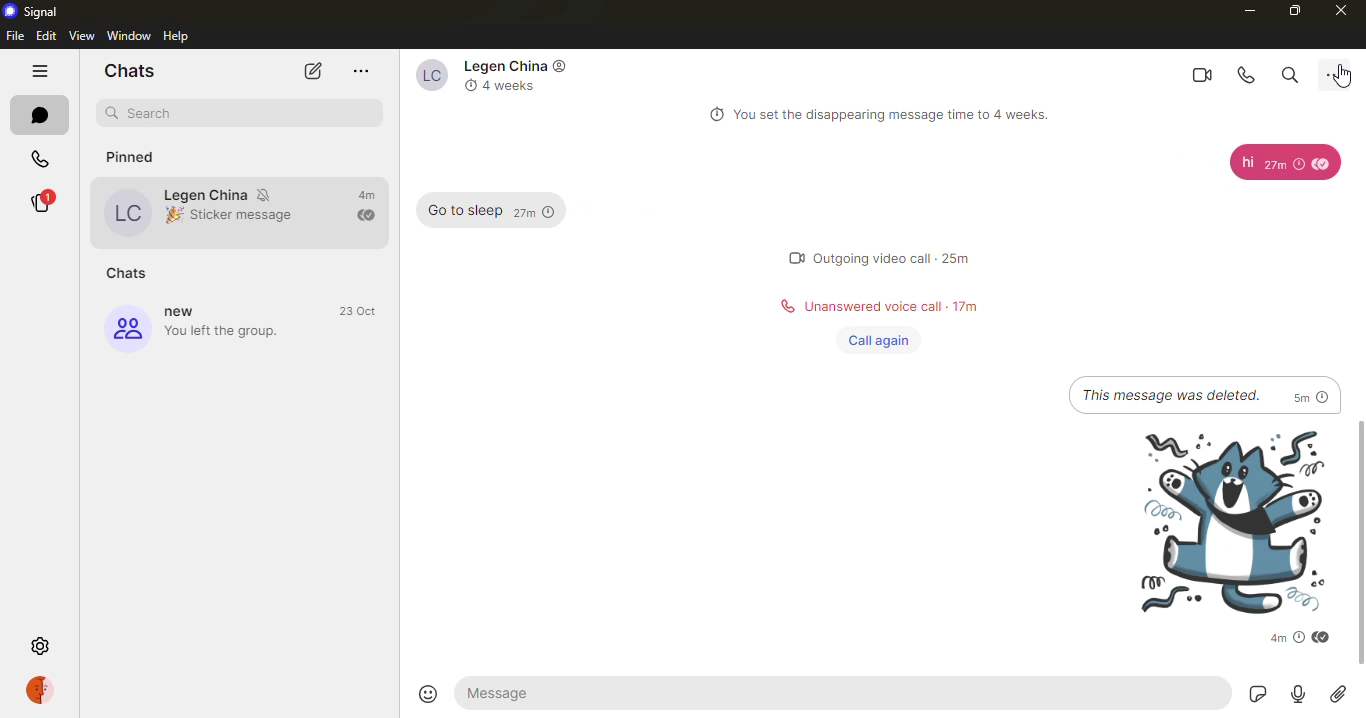  What do you see at coordinates (39, 71) in the screenshot?
I see `hide tabs` at bounding box center [39, 71].